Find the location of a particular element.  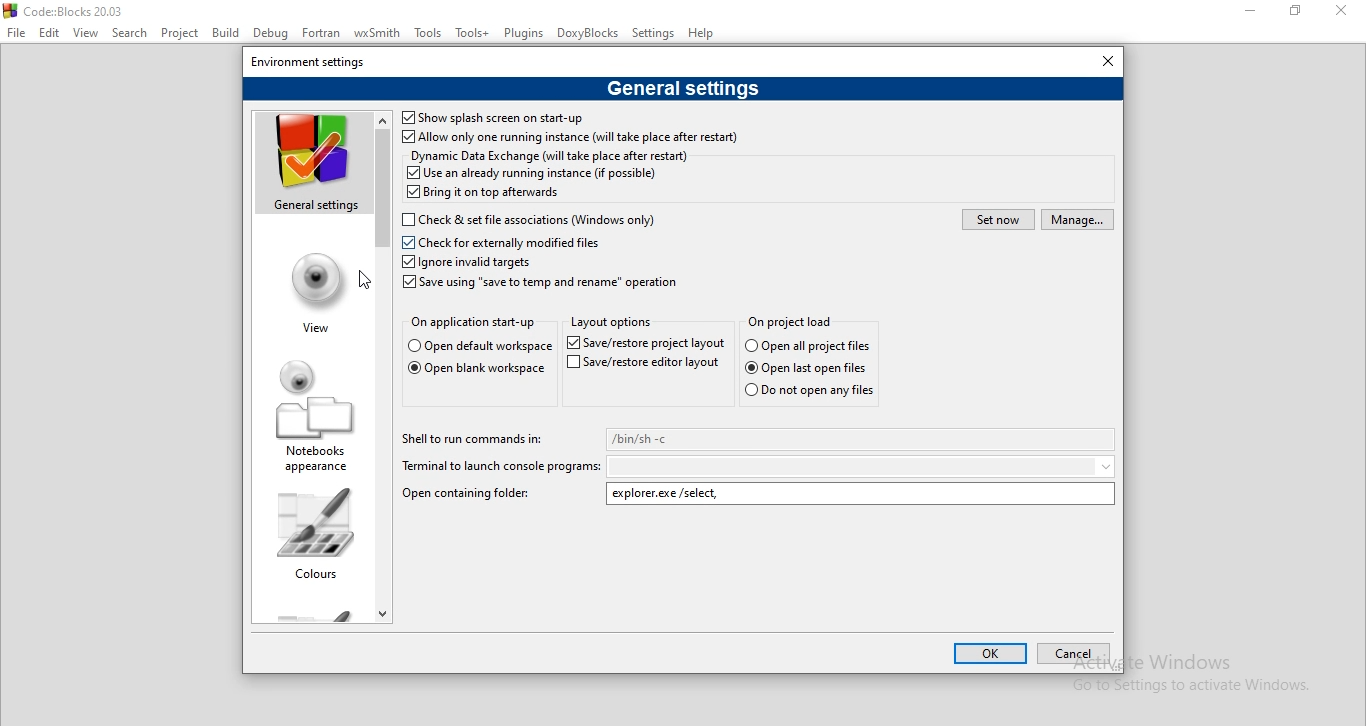

explorer.exe/select is located at coordinates (859, 494).